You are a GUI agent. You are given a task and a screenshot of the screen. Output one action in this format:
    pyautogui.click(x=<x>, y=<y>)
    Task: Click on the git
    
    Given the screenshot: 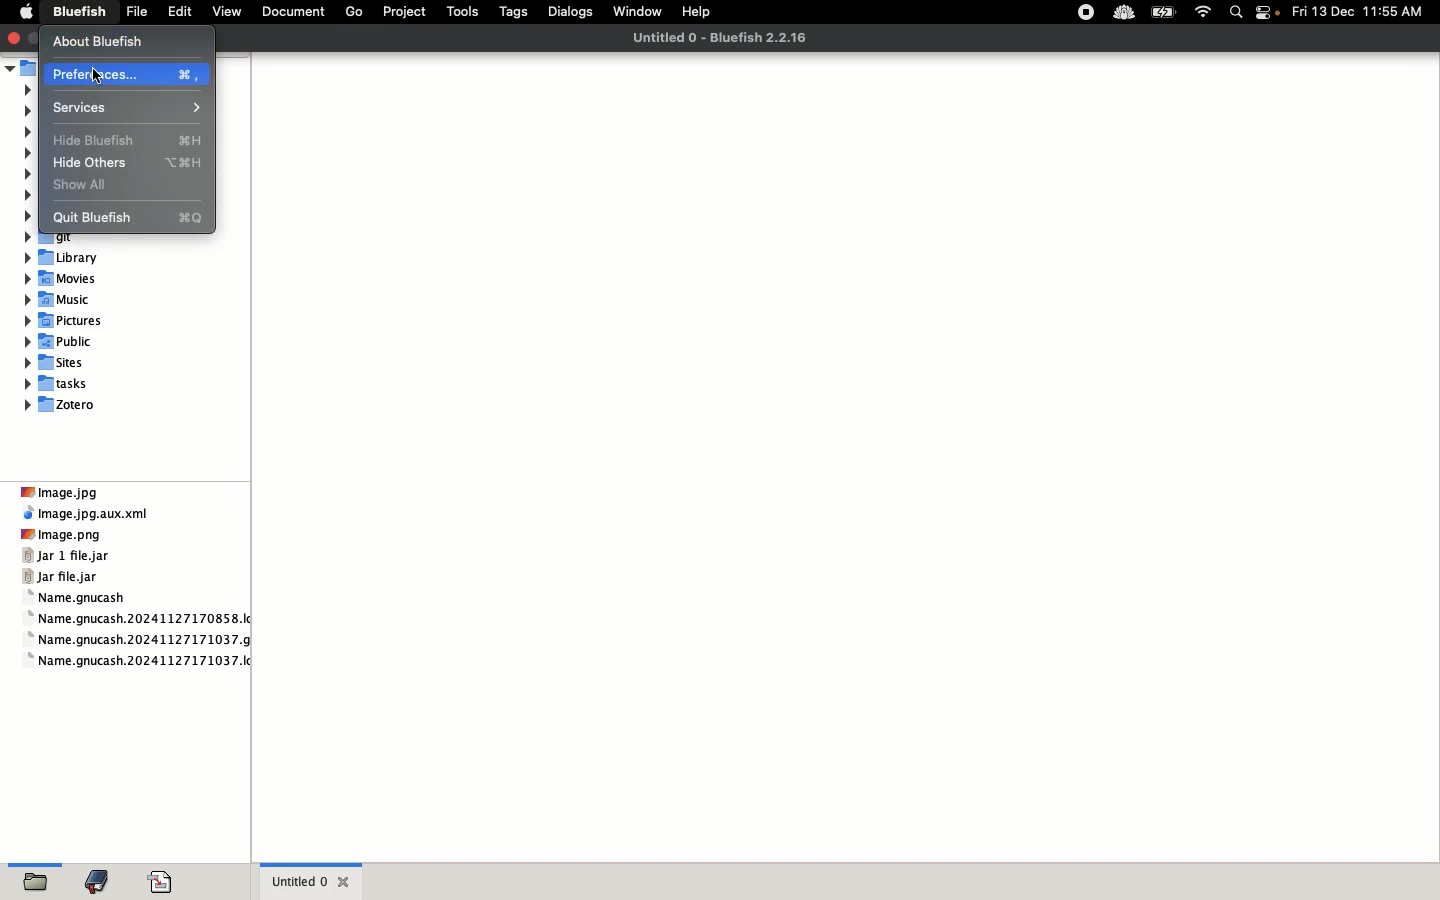 What is the action you would take?
    pyautogui.click(x=53, y=237)
    